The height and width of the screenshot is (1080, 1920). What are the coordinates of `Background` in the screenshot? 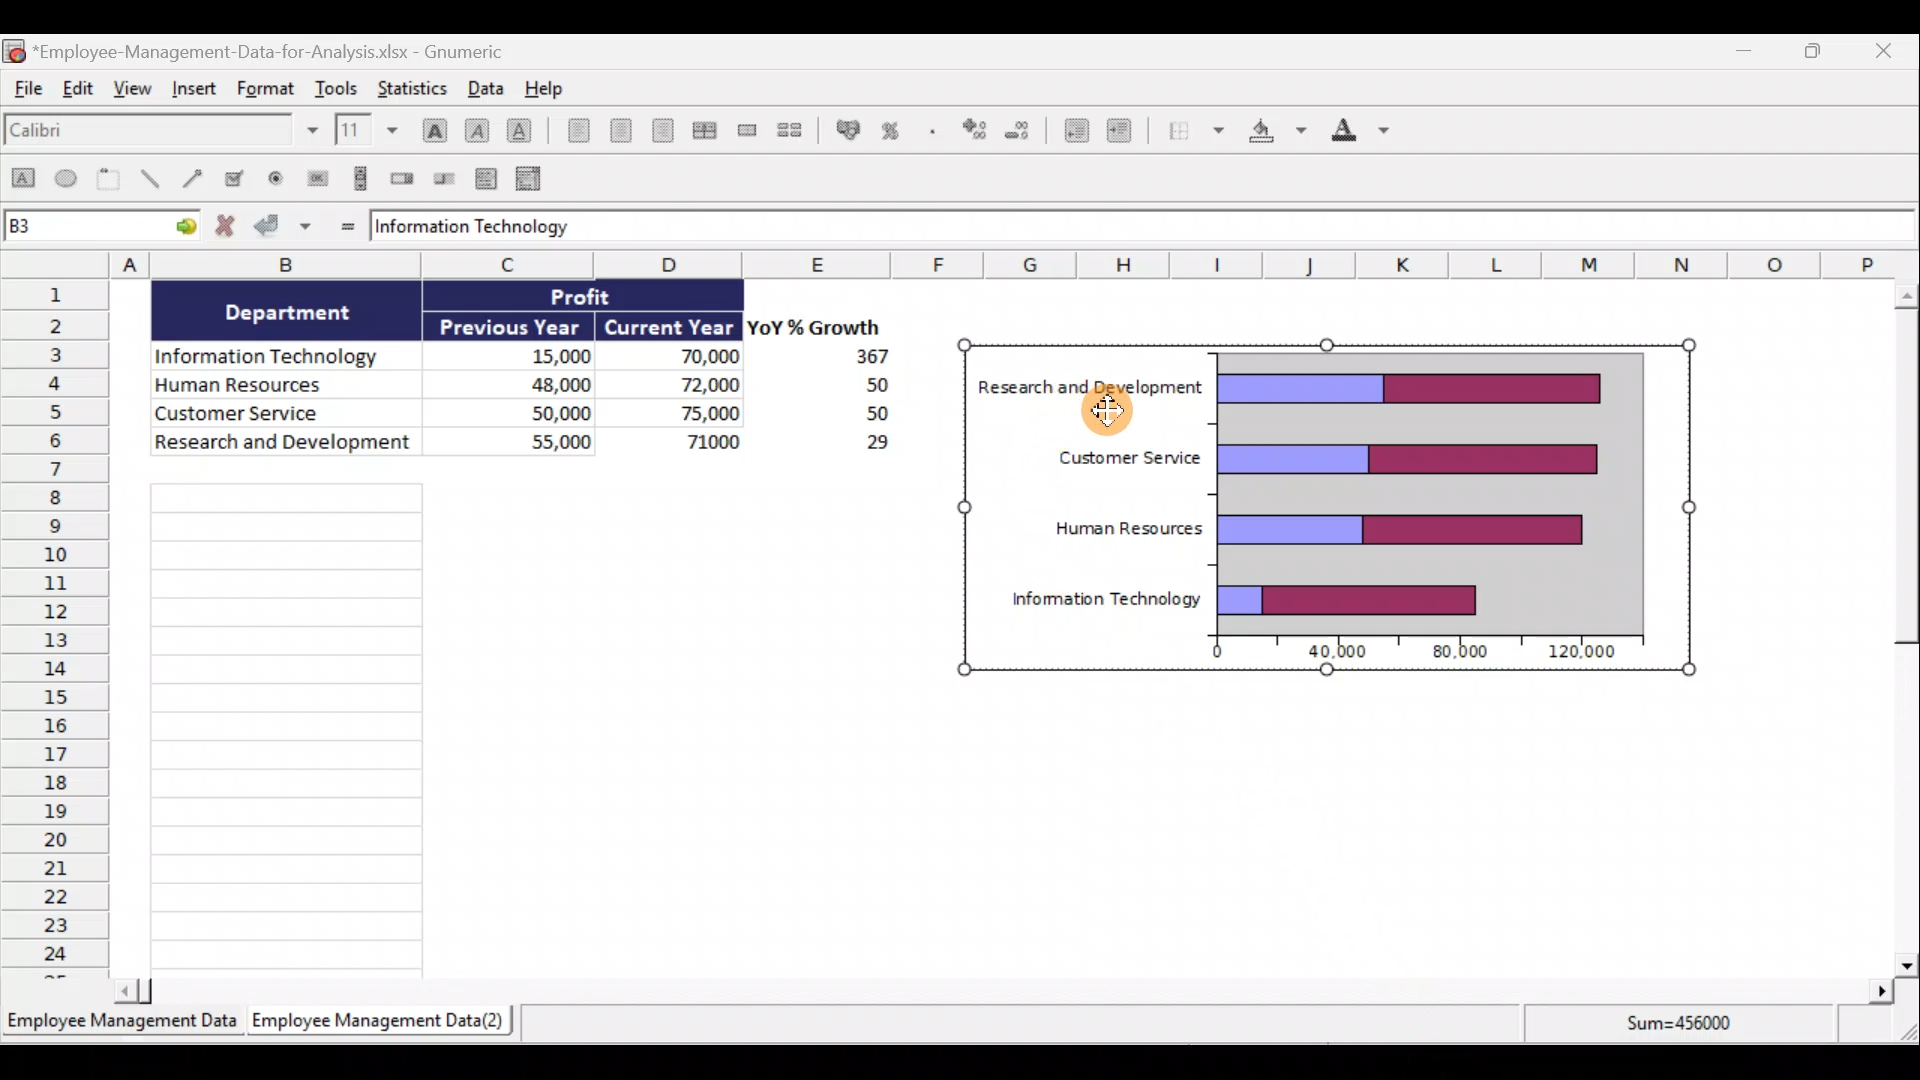 It's located at (1276, 135).